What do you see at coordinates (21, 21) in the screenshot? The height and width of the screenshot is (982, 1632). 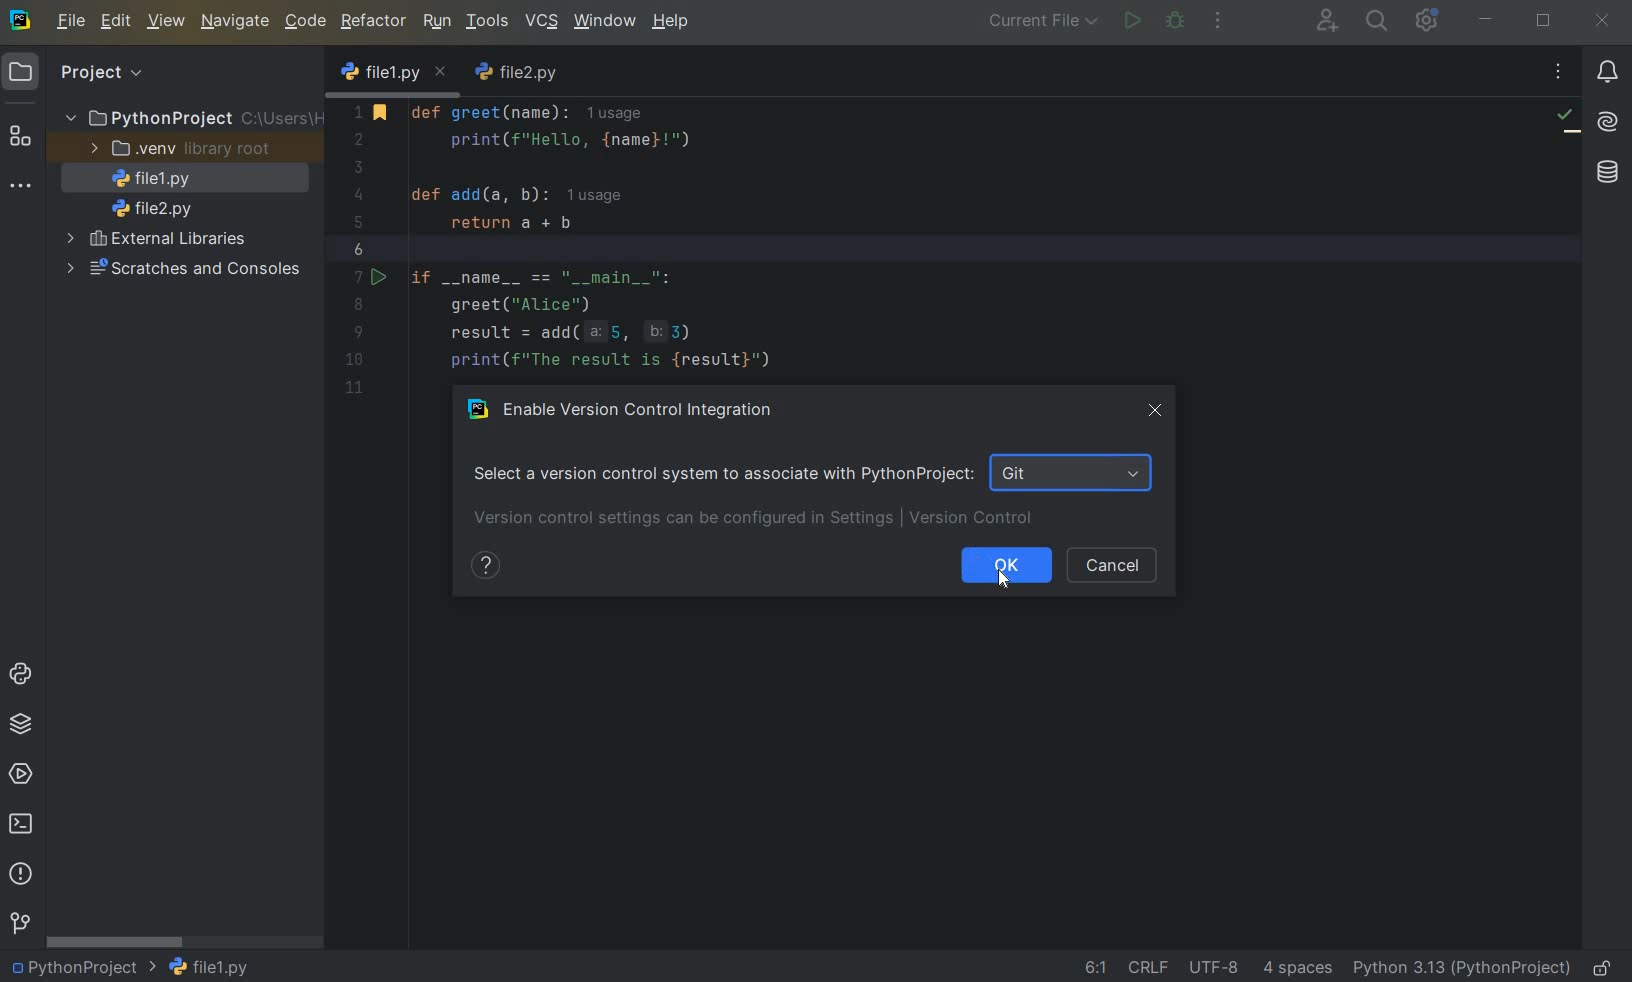 I see `system logo` at bounding box center [21, 21].